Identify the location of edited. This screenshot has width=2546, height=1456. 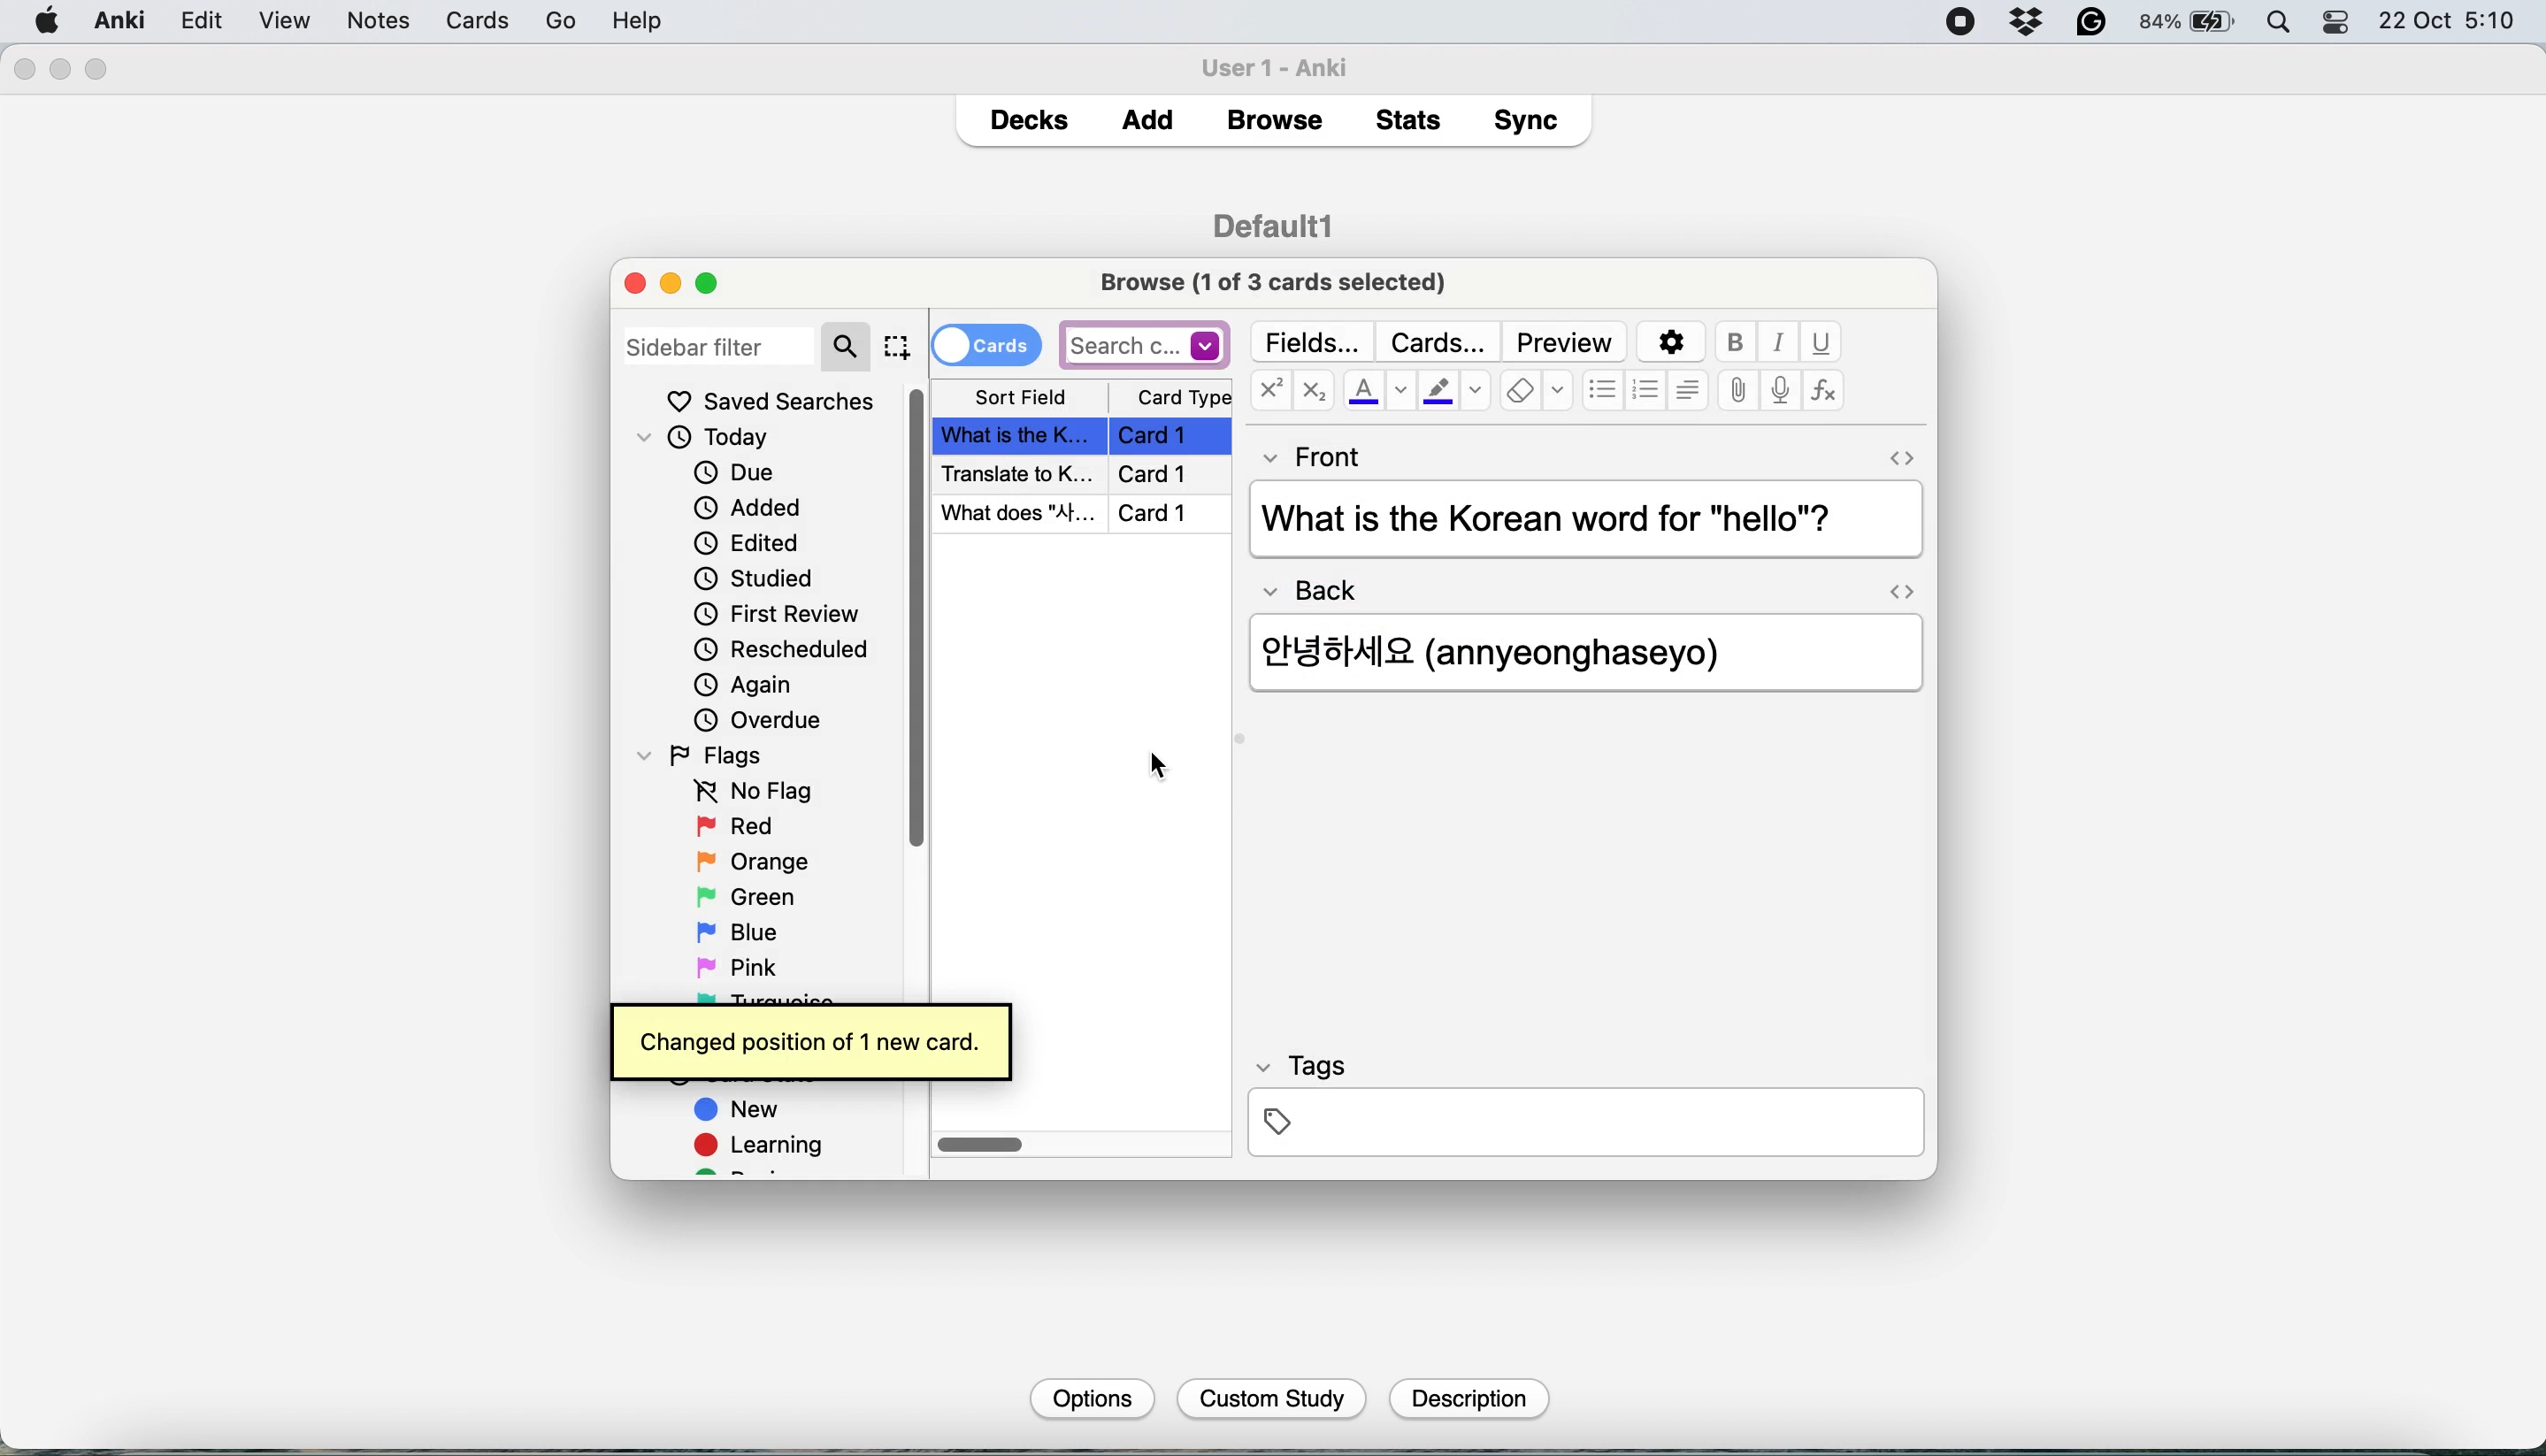
(748, 543).